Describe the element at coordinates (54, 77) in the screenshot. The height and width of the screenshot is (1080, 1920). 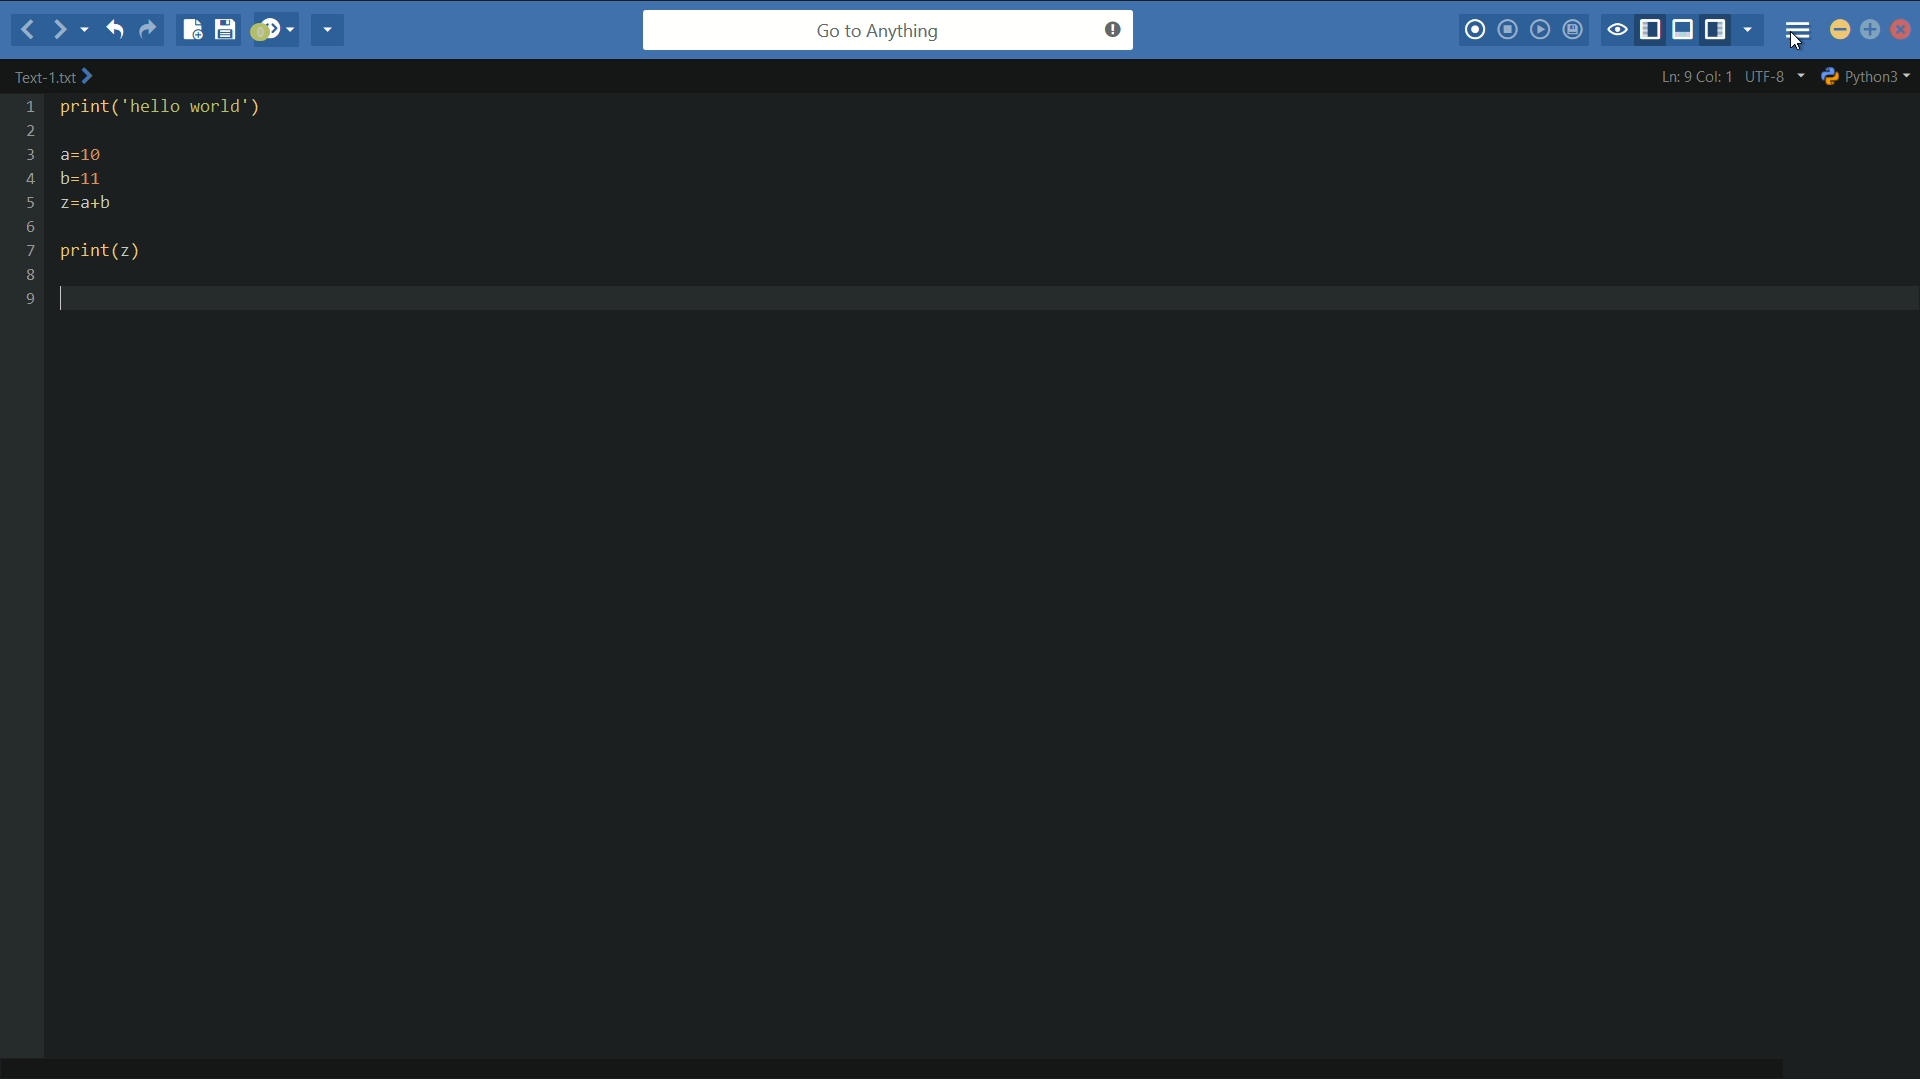
I see `text-2.txt` at that location.